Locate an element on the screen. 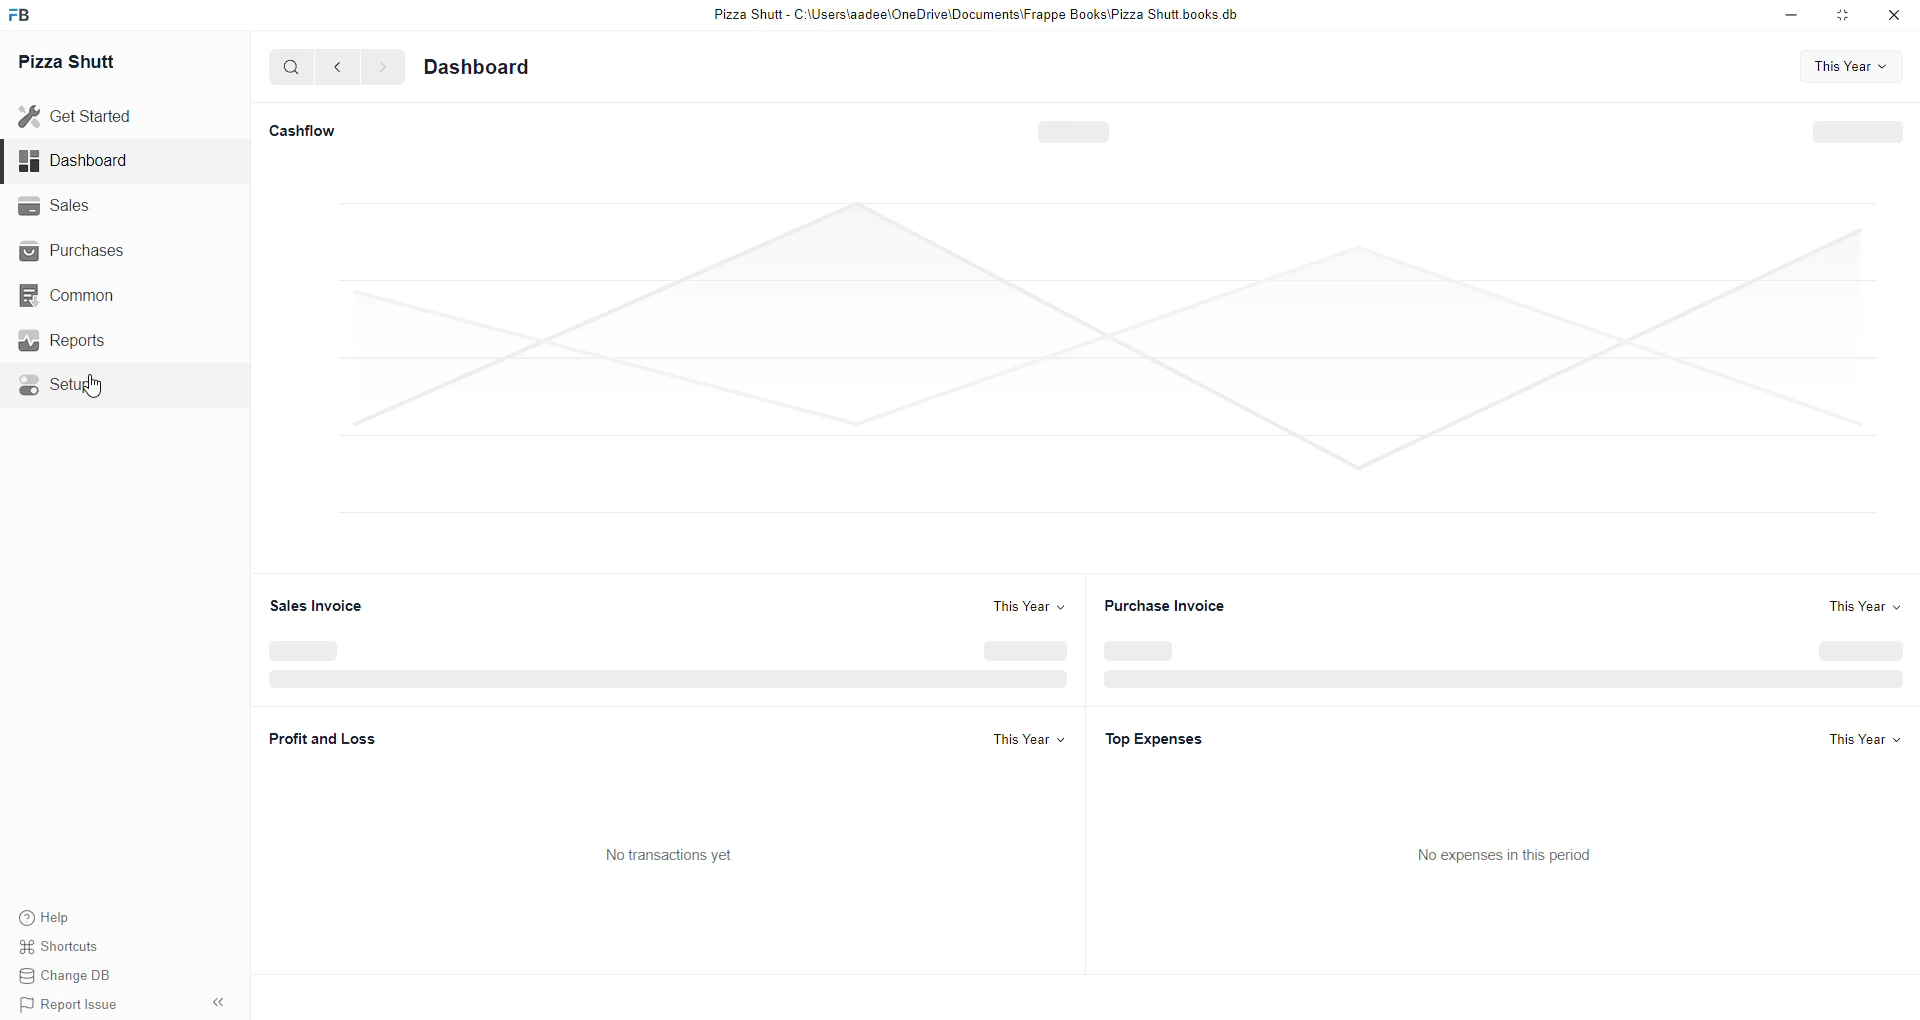  cashflow  is located at coordinates (314, 125).